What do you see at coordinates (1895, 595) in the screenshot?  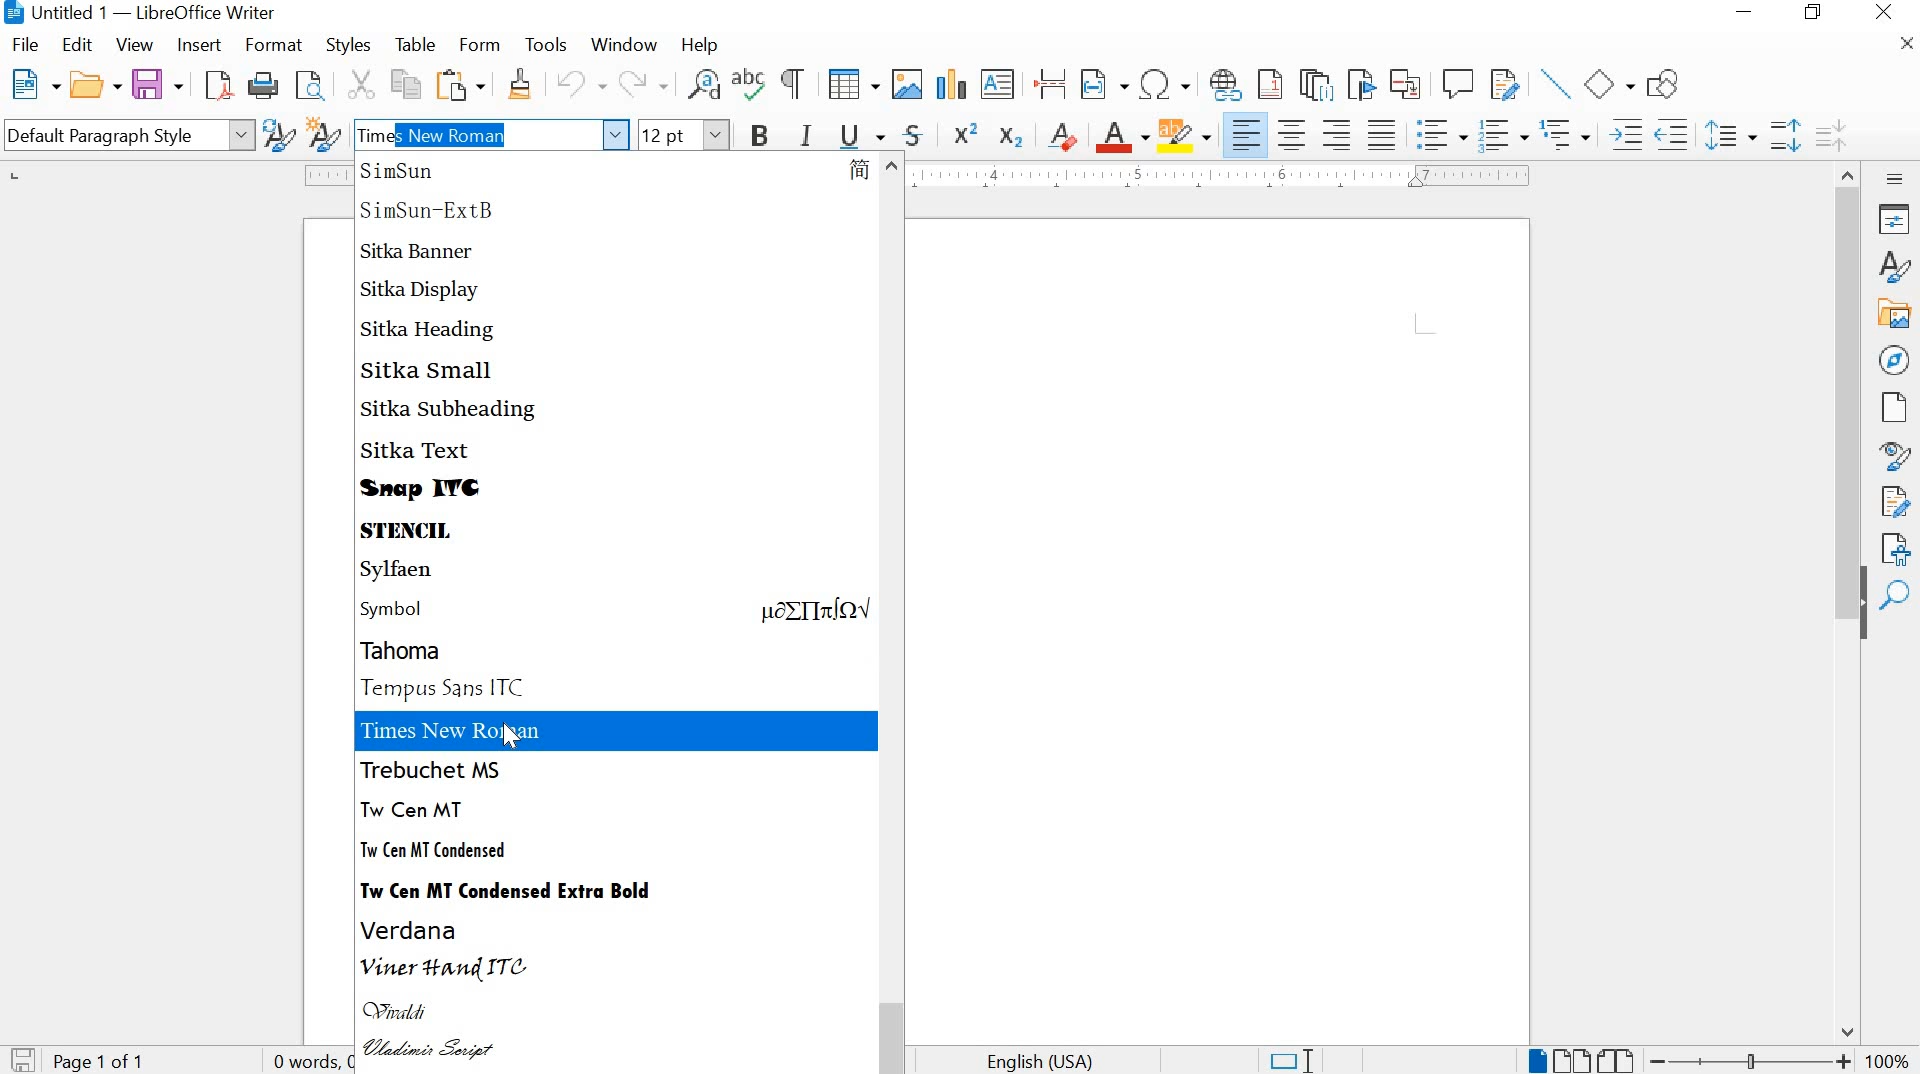 I see `FIND` at bounding box center [1895, 595].